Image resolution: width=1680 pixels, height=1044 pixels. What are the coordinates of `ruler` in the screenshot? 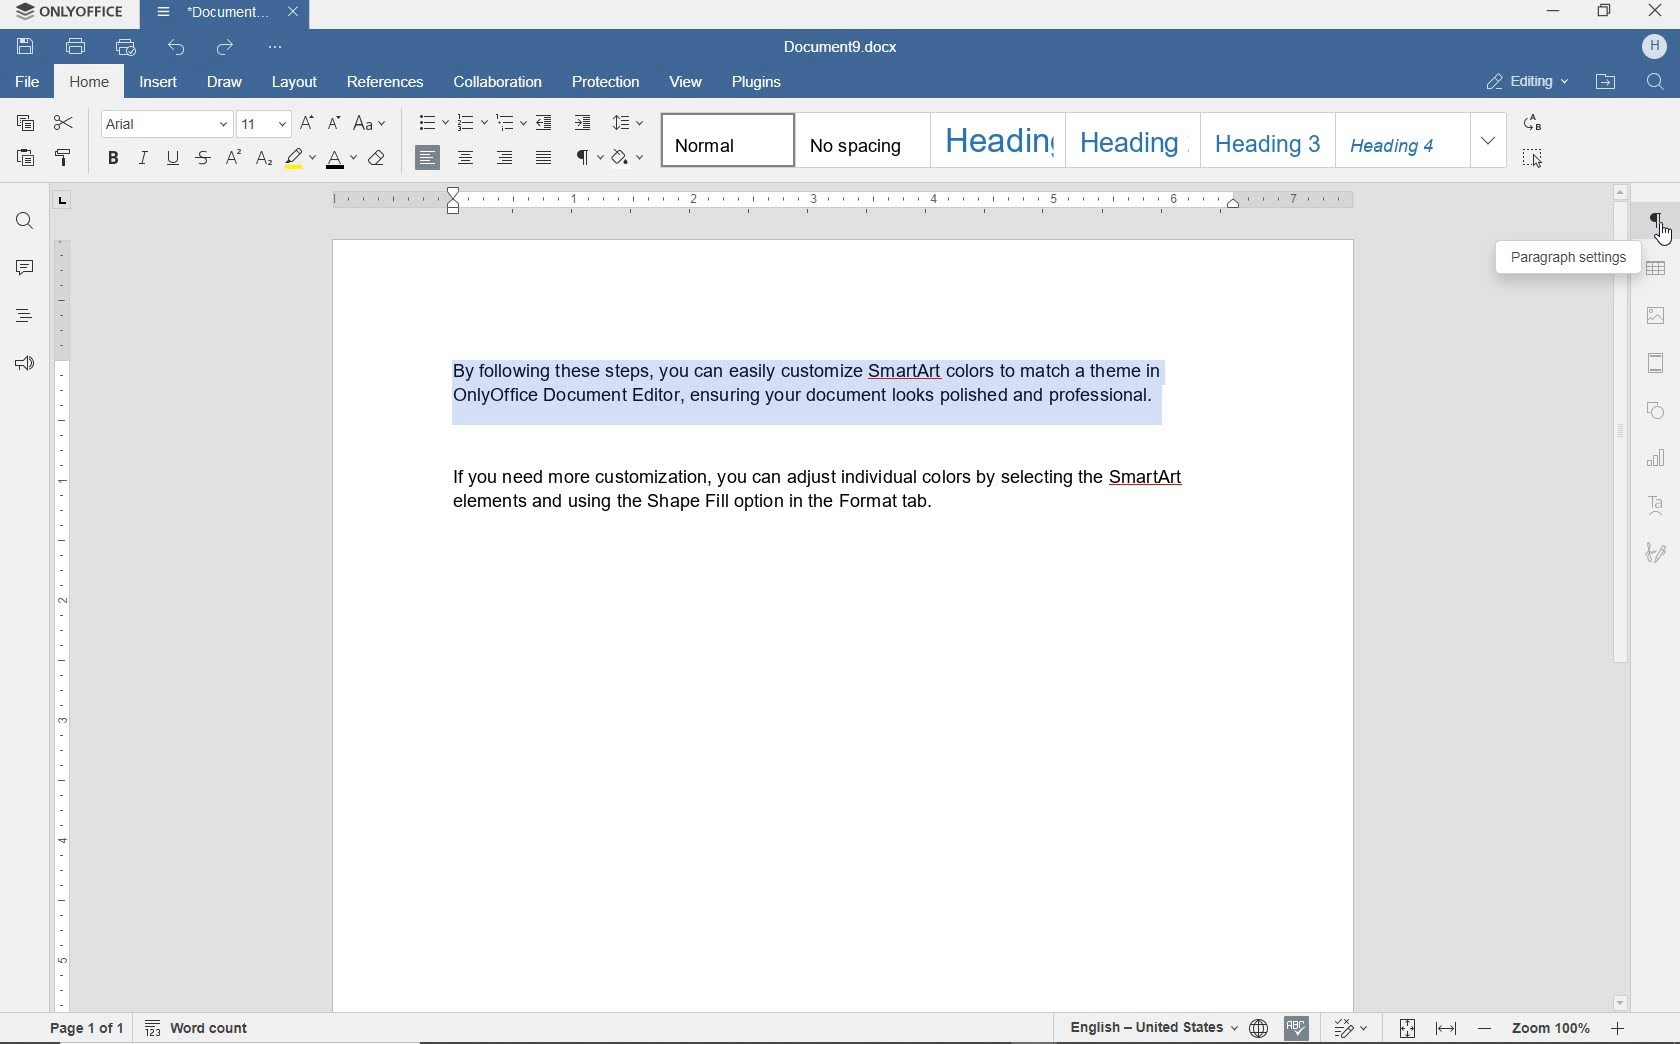 It's located at (836, 199).